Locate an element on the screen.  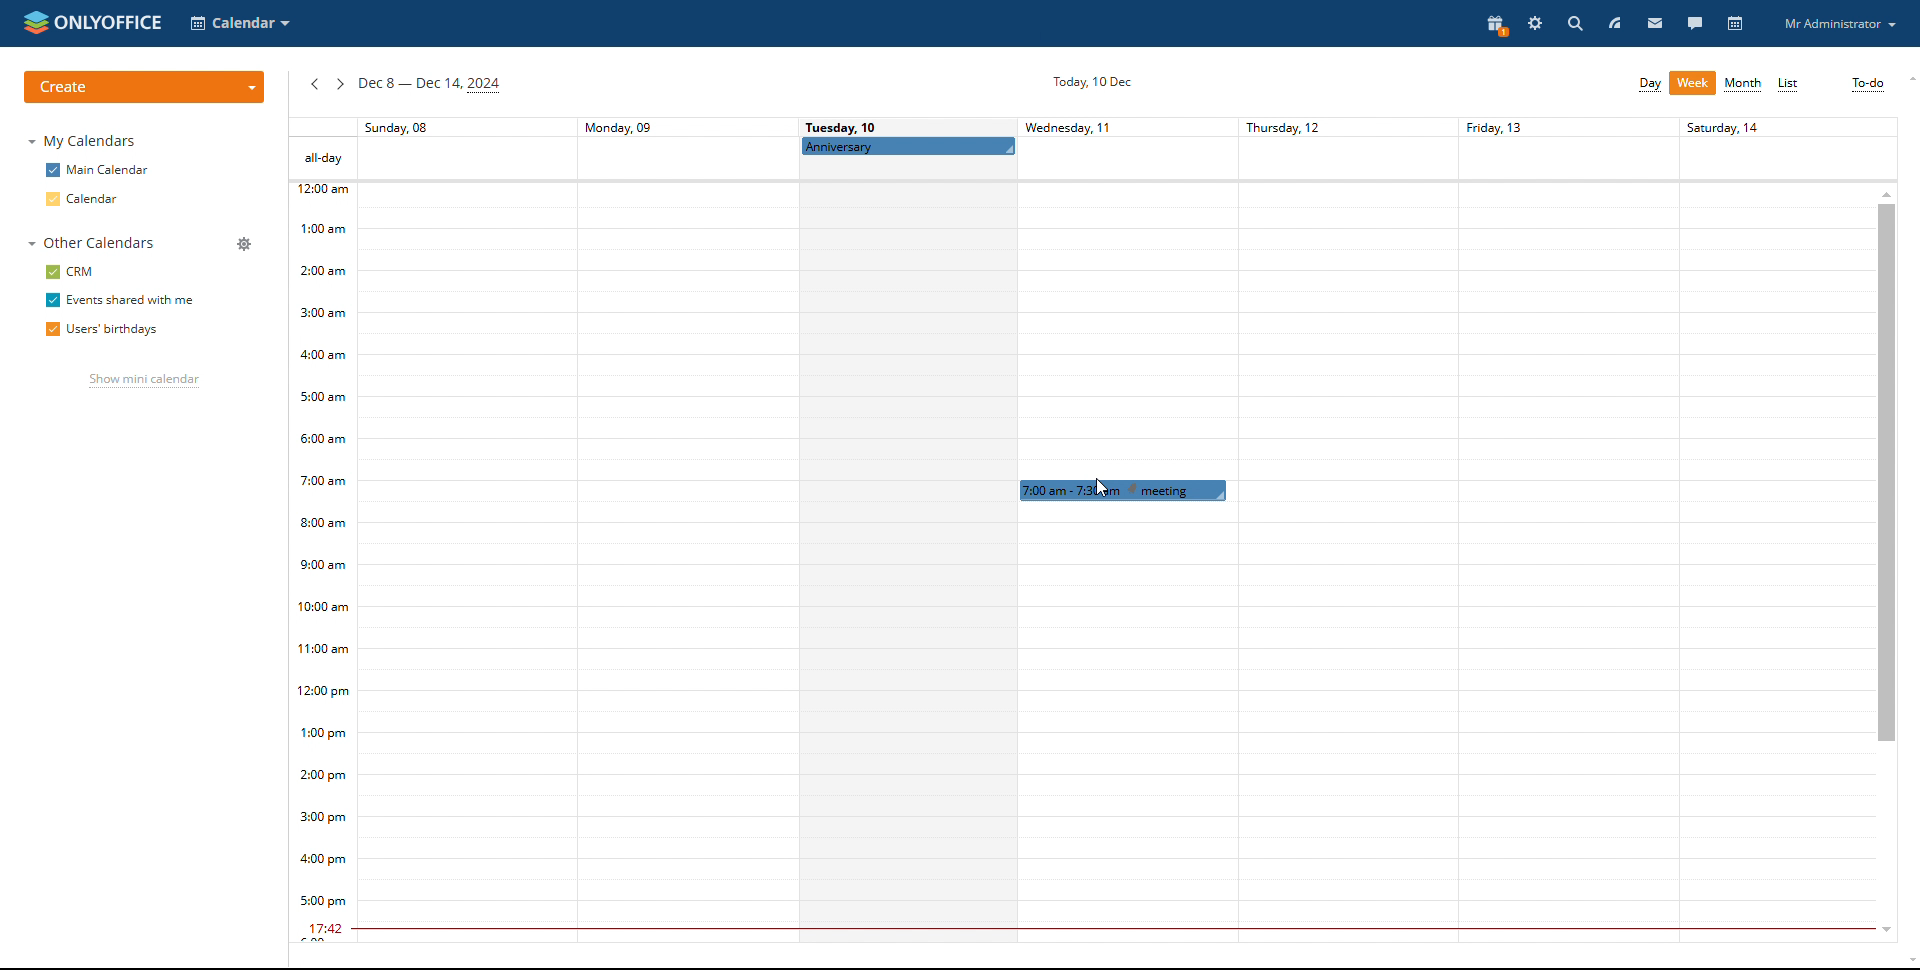
previous week is located at coordinates (314, 86).